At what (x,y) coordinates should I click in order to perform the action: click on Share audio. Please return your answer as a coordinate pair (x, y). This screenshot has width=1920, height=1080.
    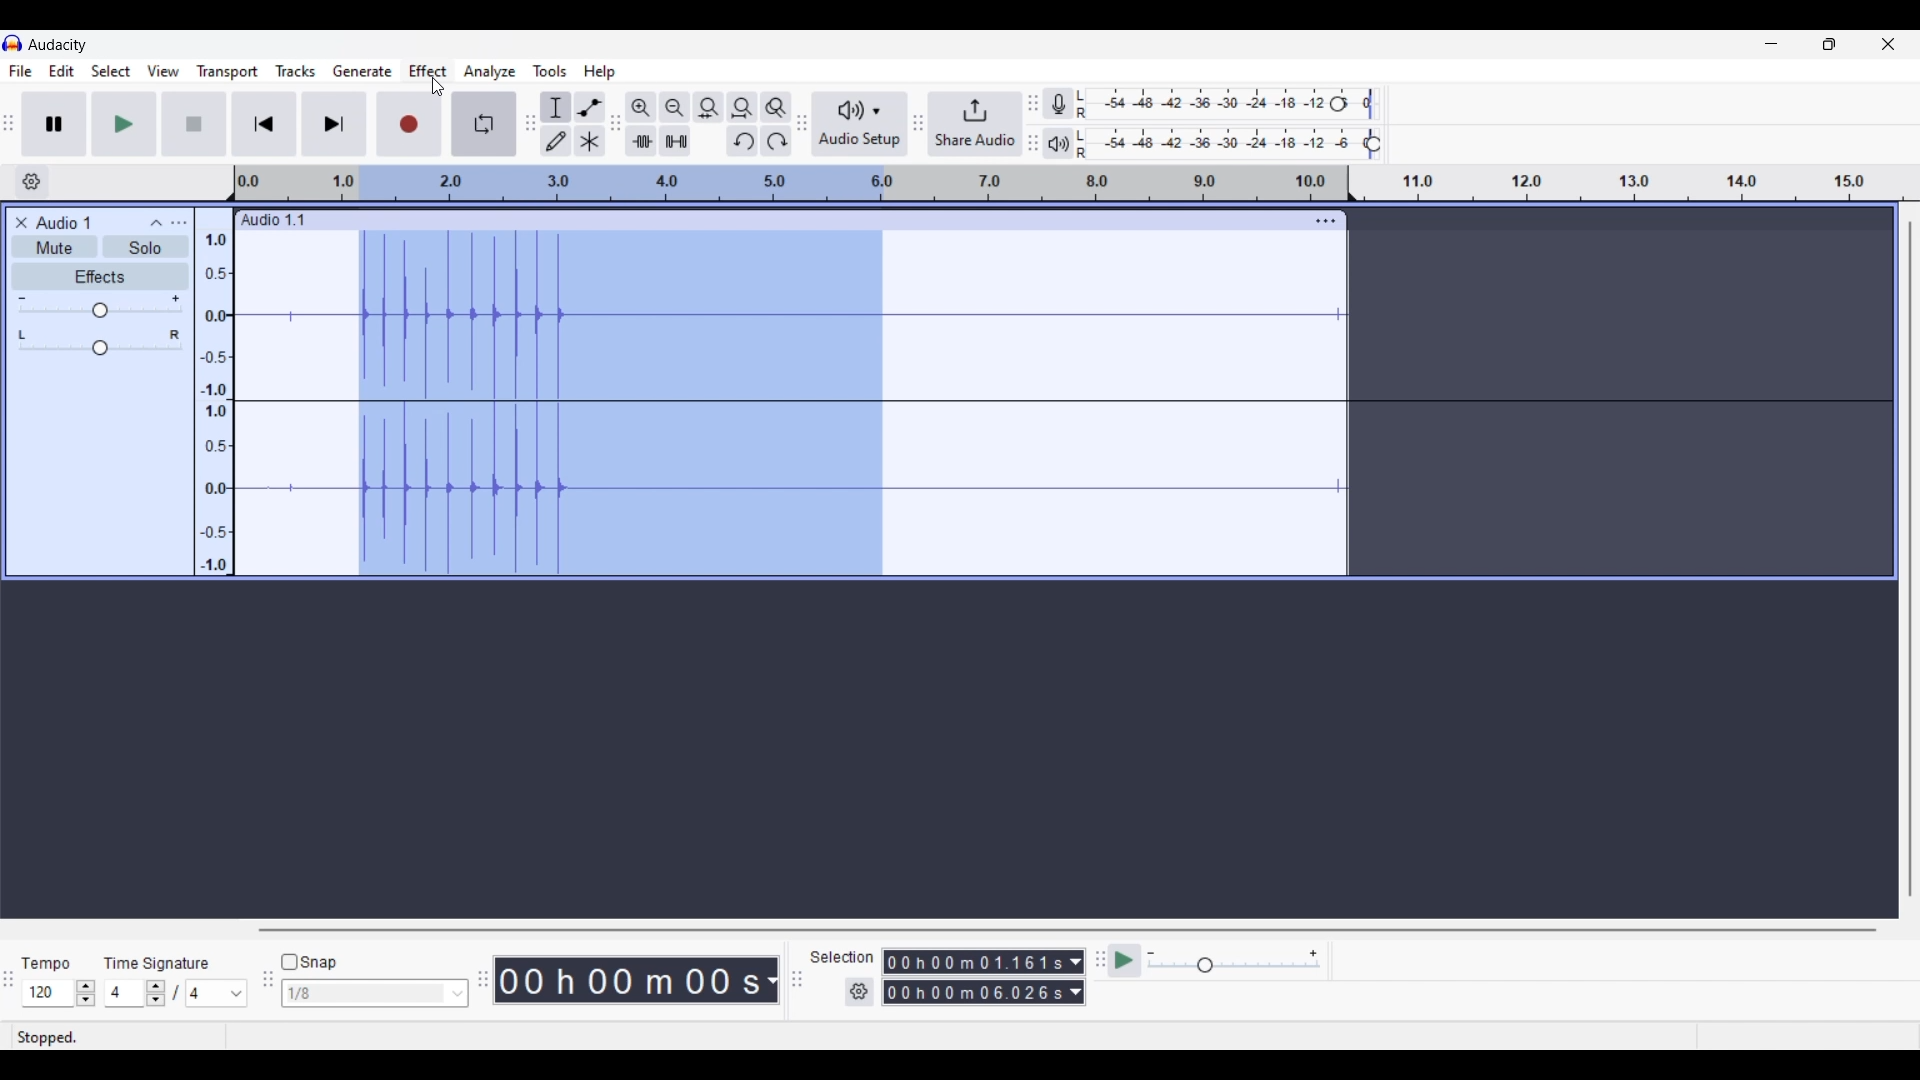
    Looking at the image, I should click on (975, 124).